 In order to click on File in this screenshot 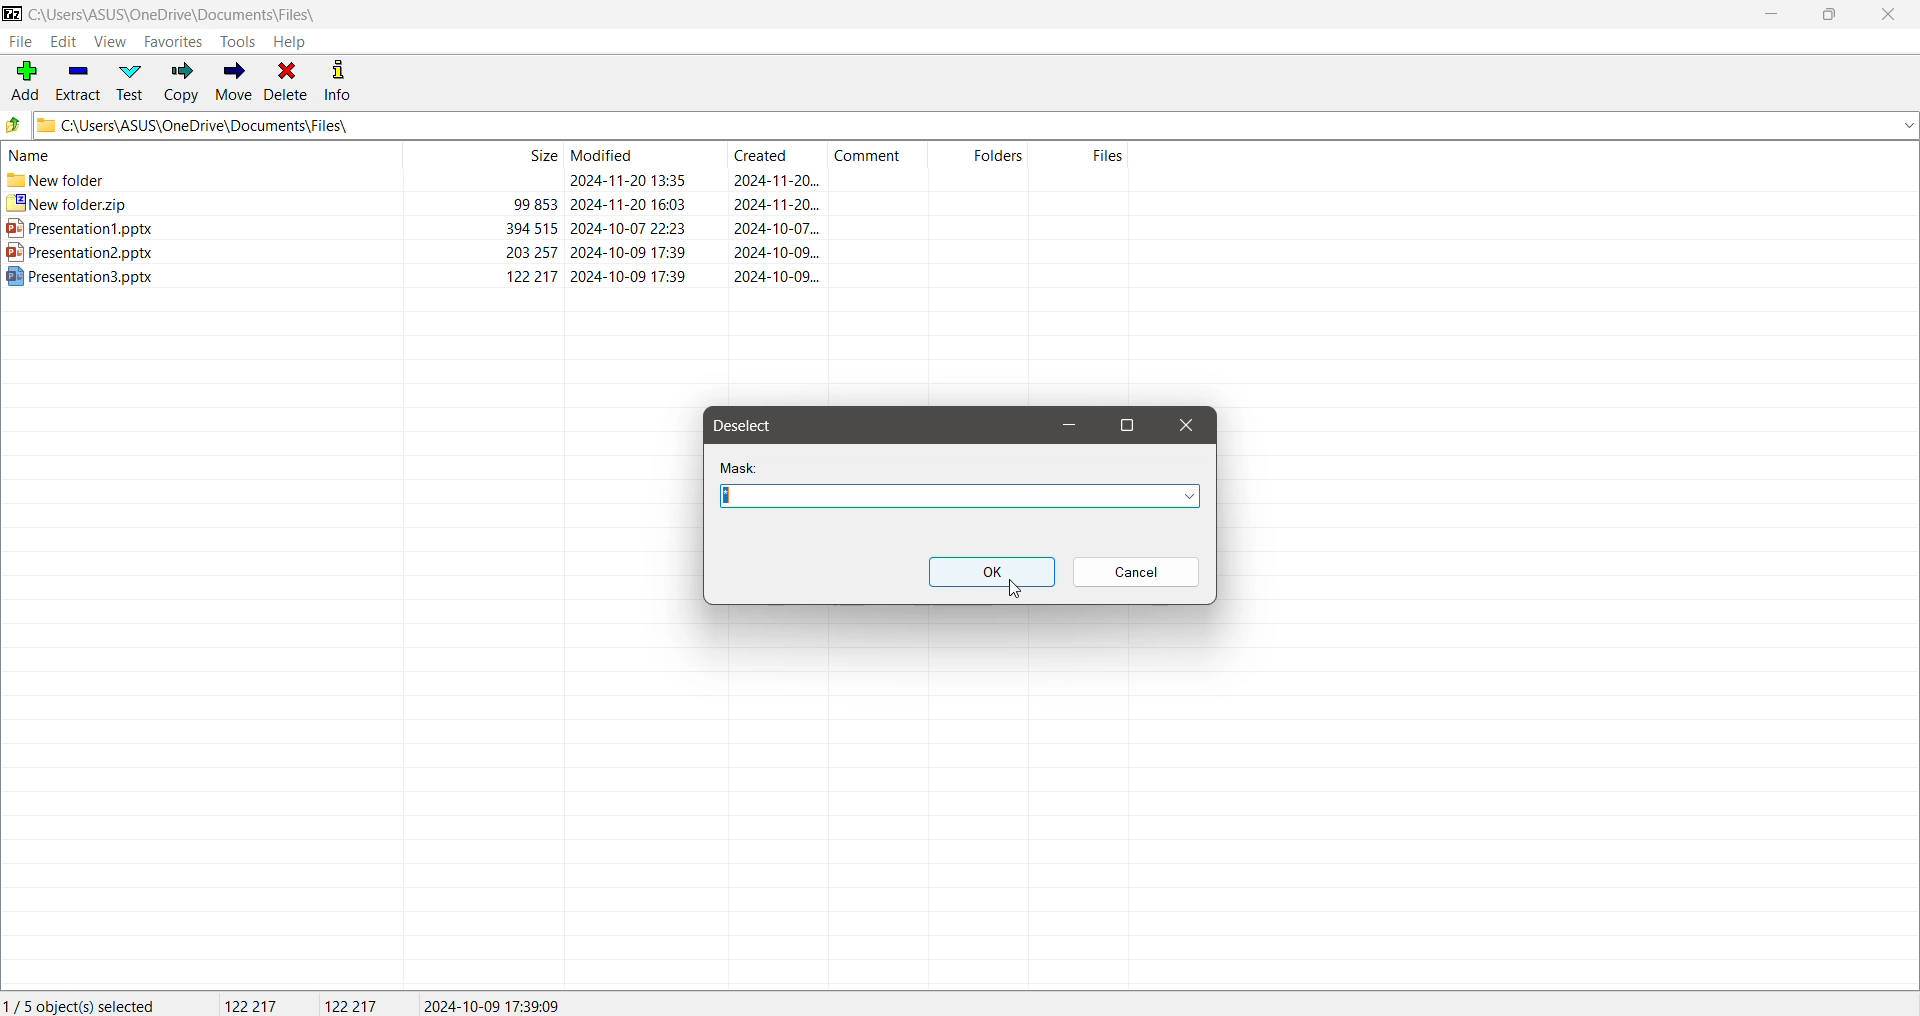, I will do `click(23, 42)`.